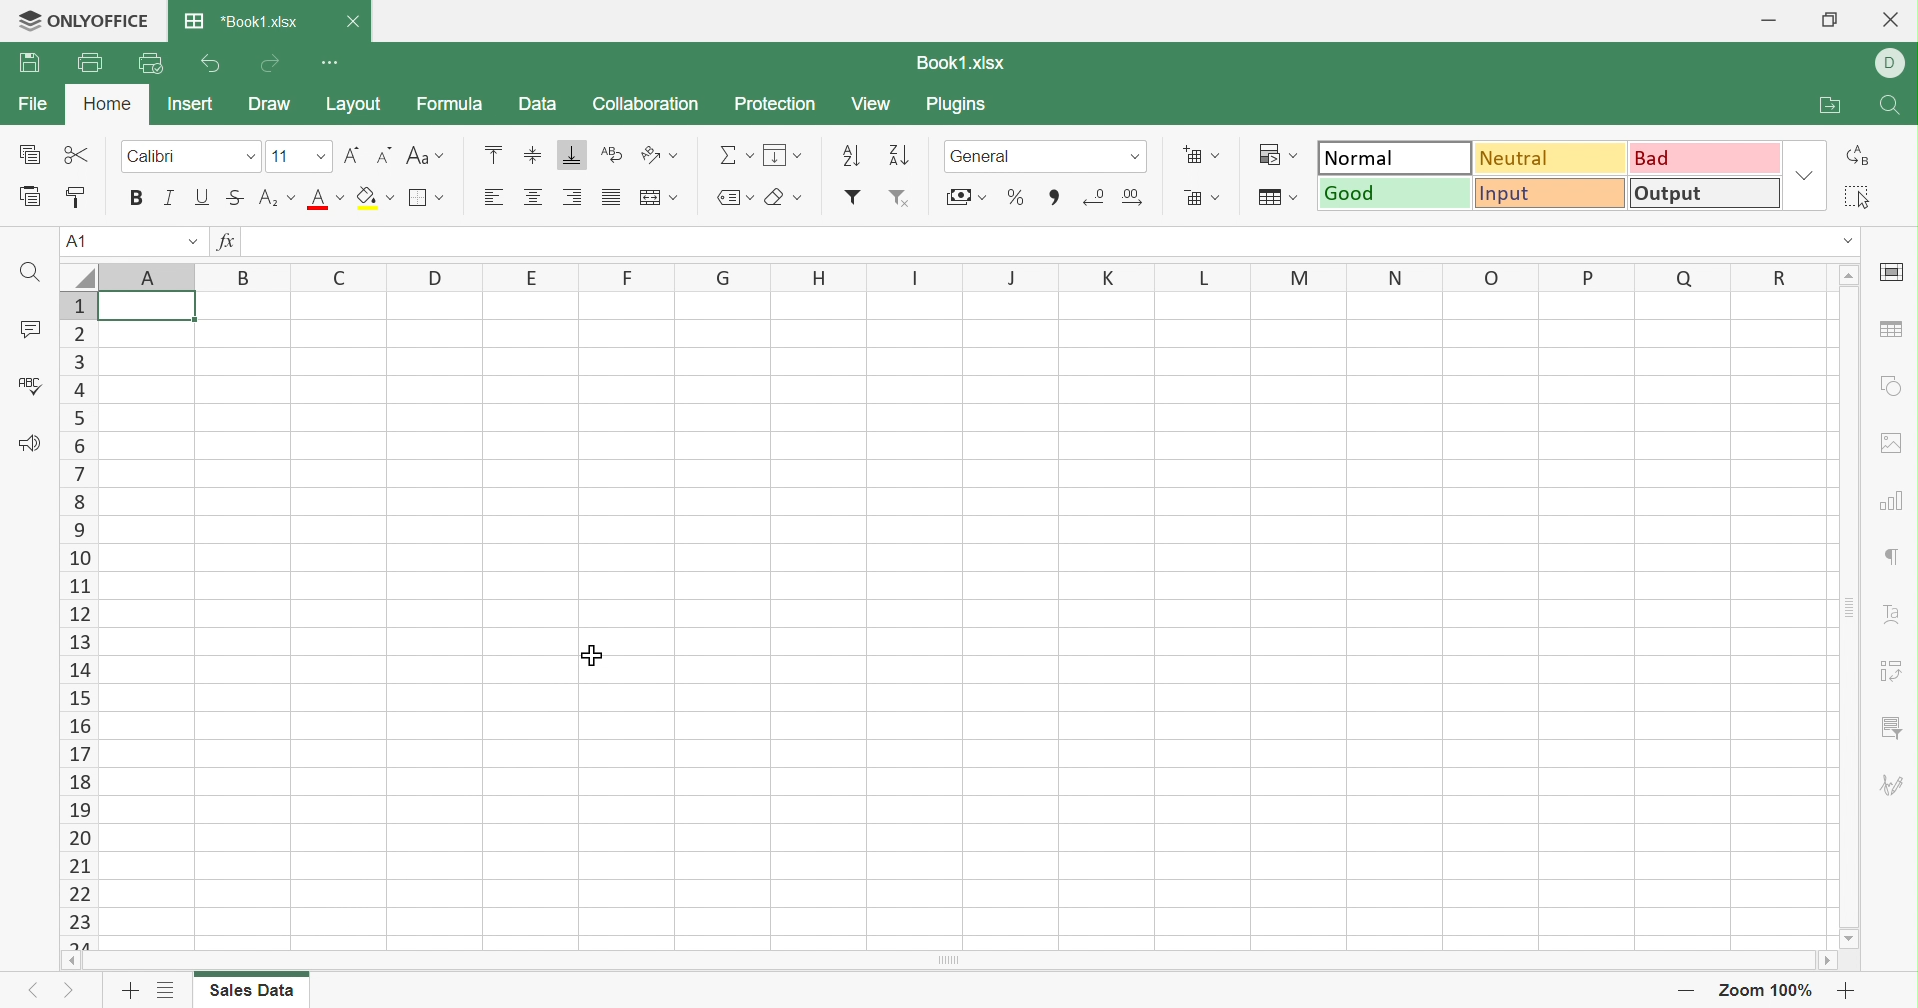  Describe the element at coordinates (167, 153) in the screenshot. I see `Calibri` at that location.